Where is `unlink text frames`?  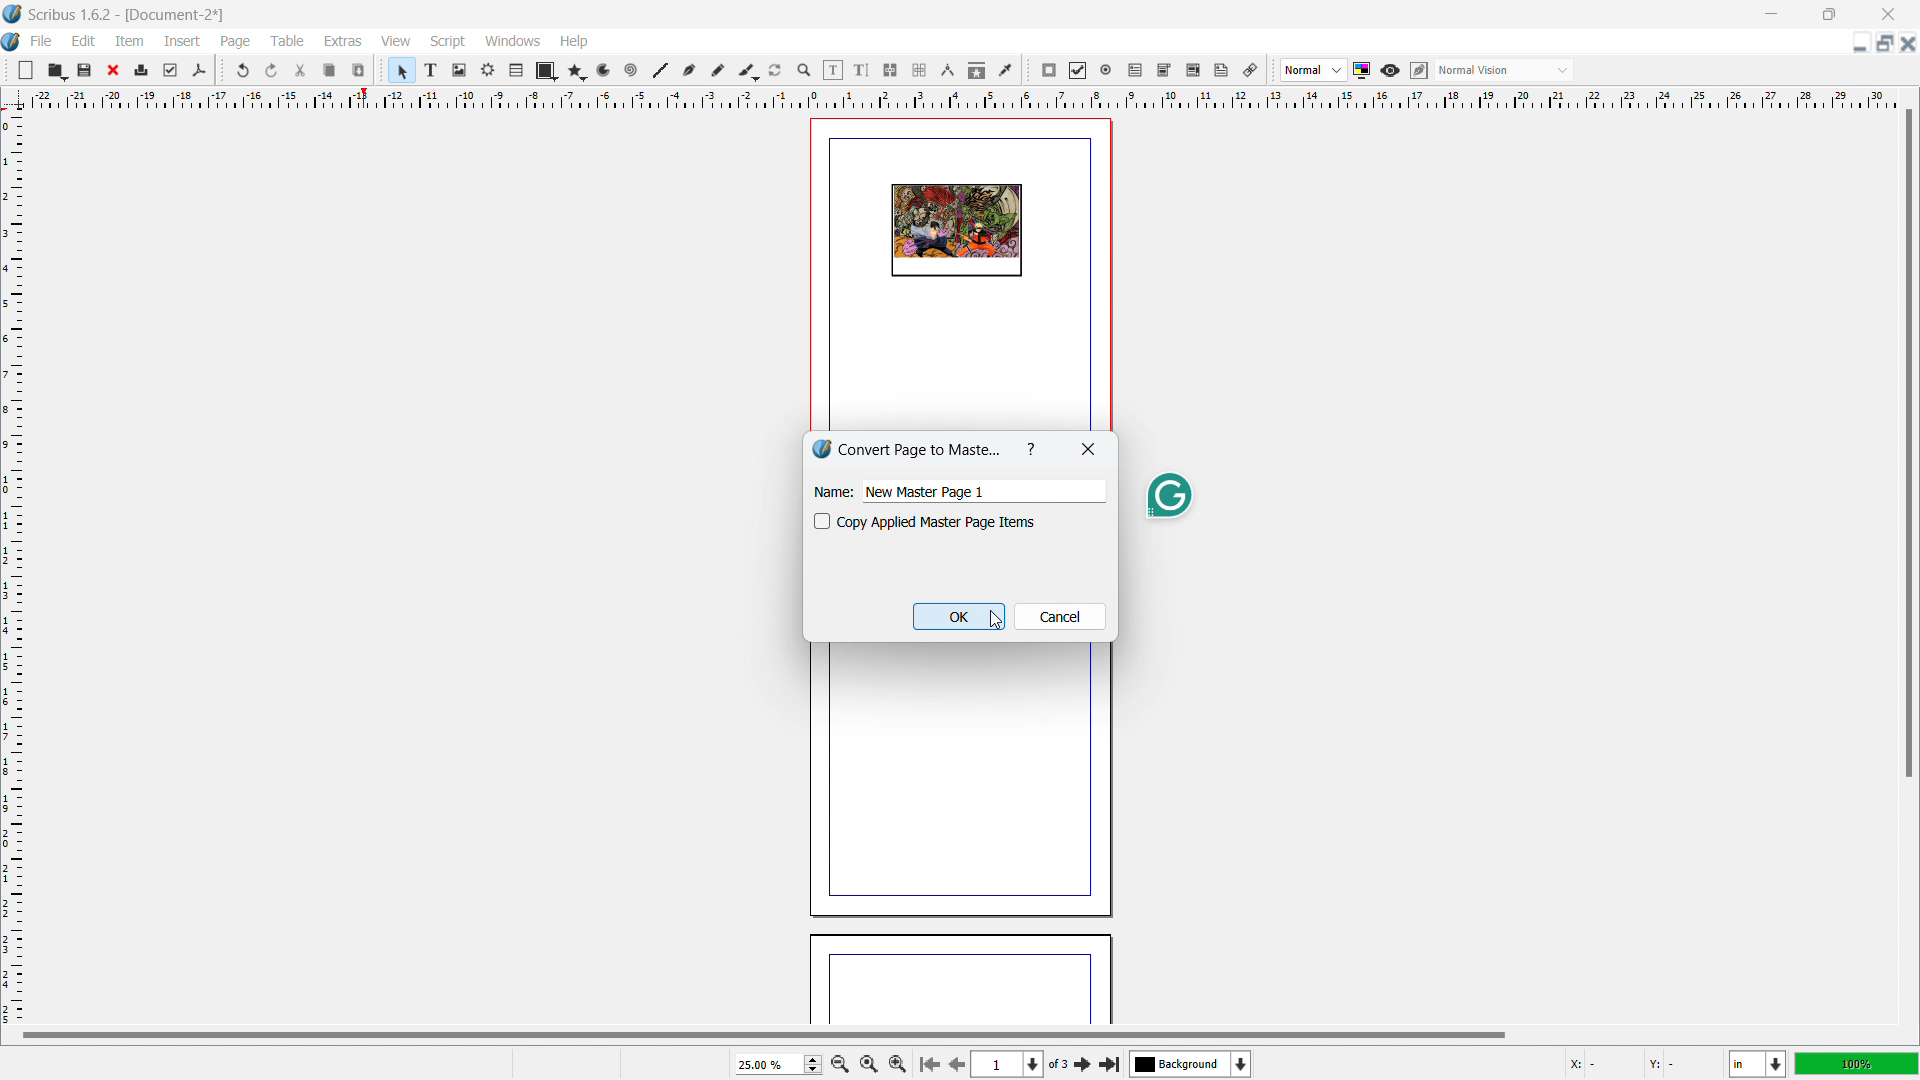 unlink text frames is located at coordinates (919, 71).